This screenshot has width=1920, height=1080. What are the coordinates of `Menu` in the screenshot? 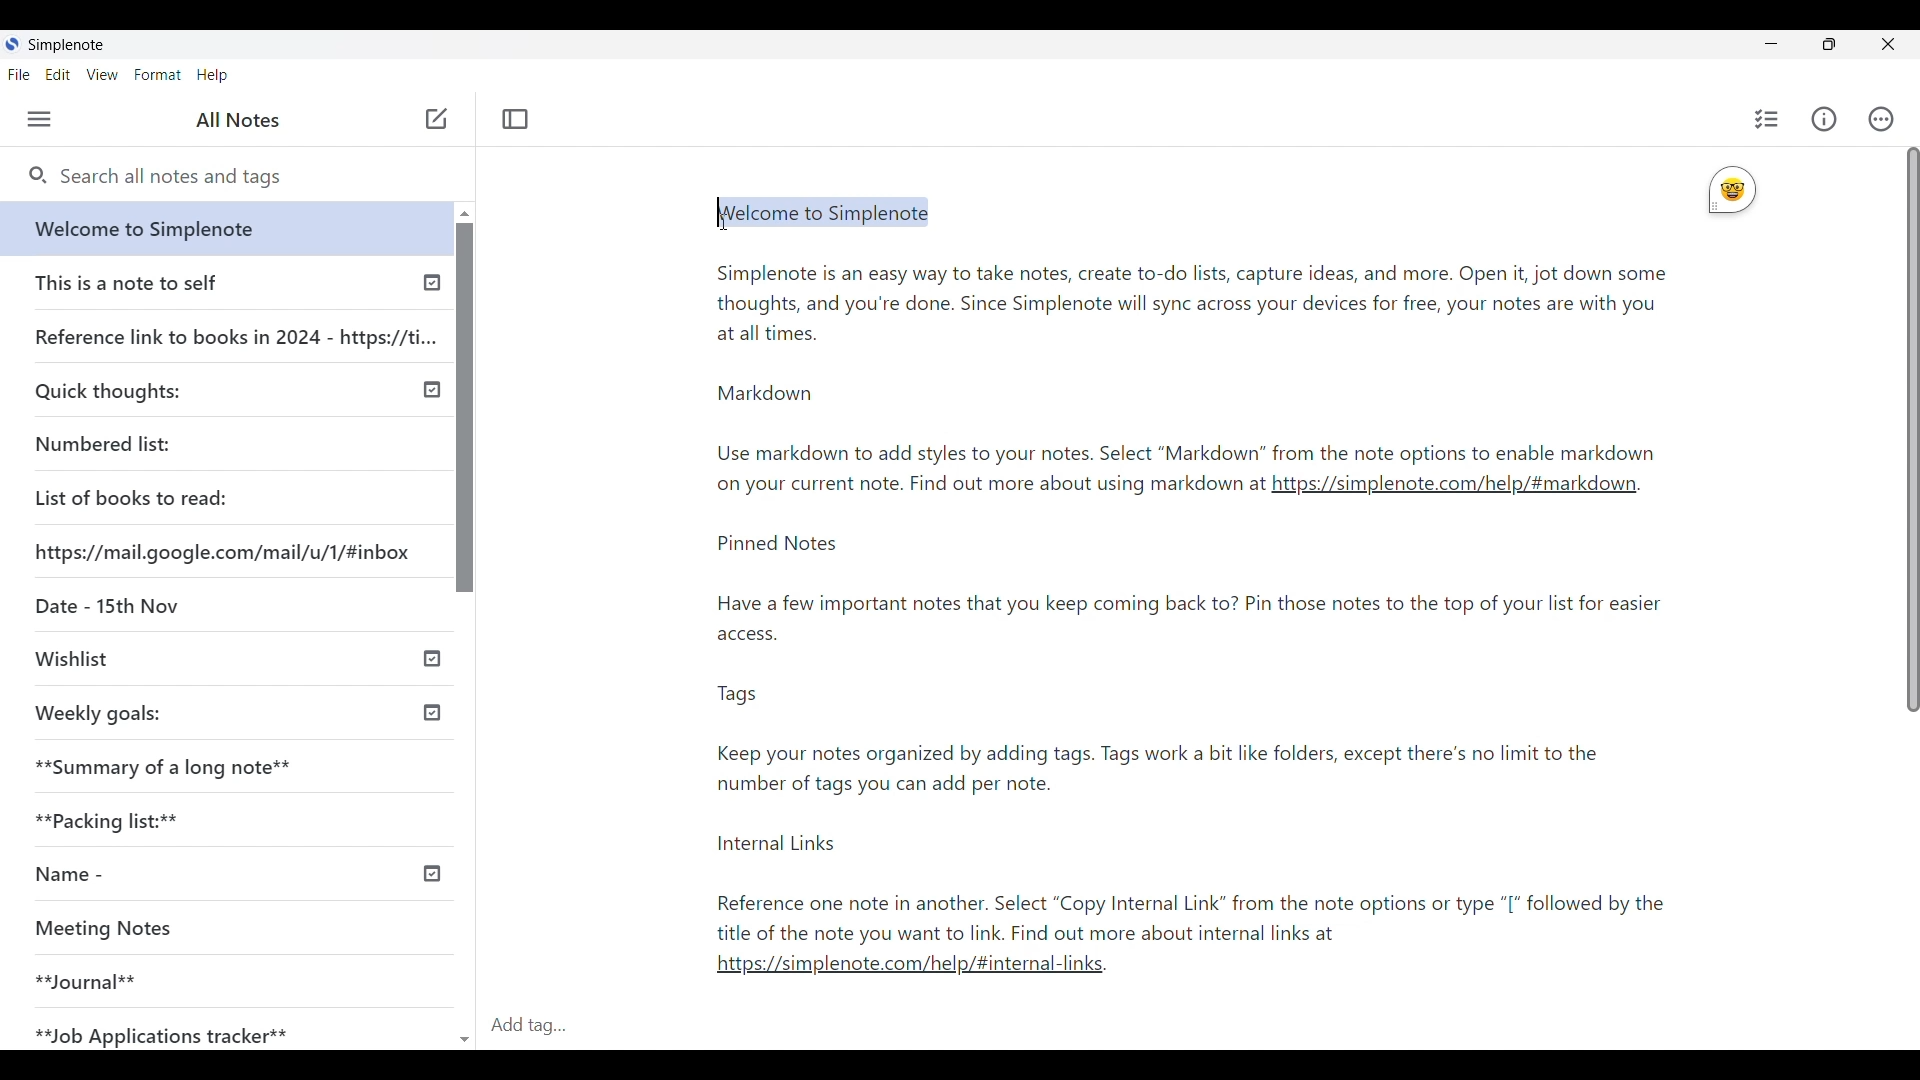 It's located at (39, 119).